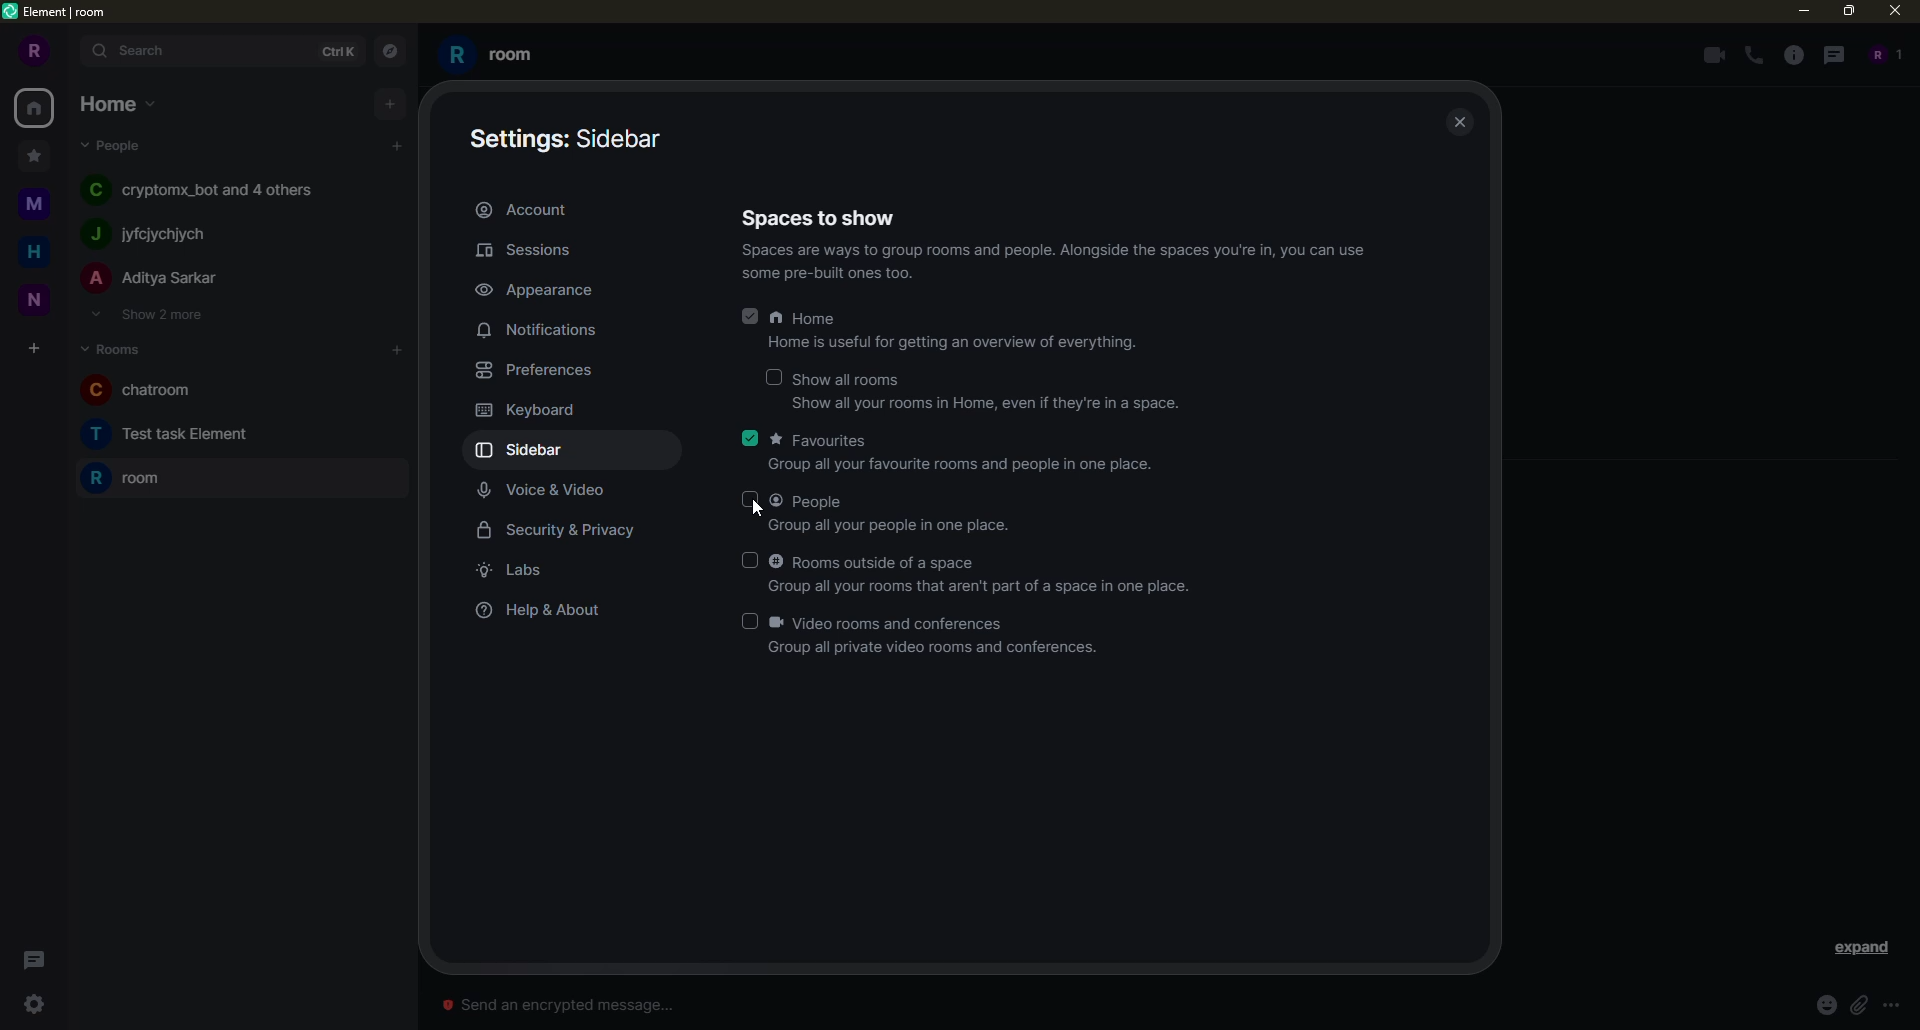 The height and width of the screenshot is (1030, 1920). I want to click on add, so click(397, 350).